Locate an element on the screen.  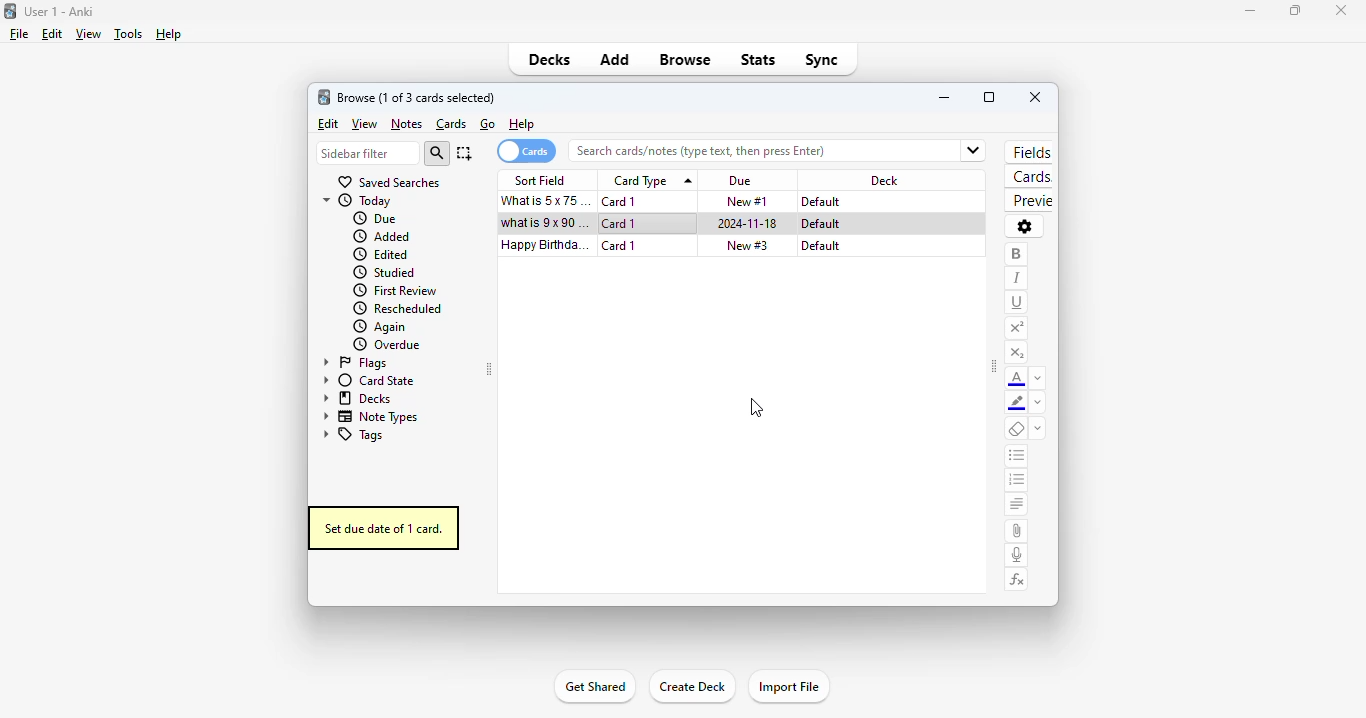
decks is located at coordinates (355, 398).